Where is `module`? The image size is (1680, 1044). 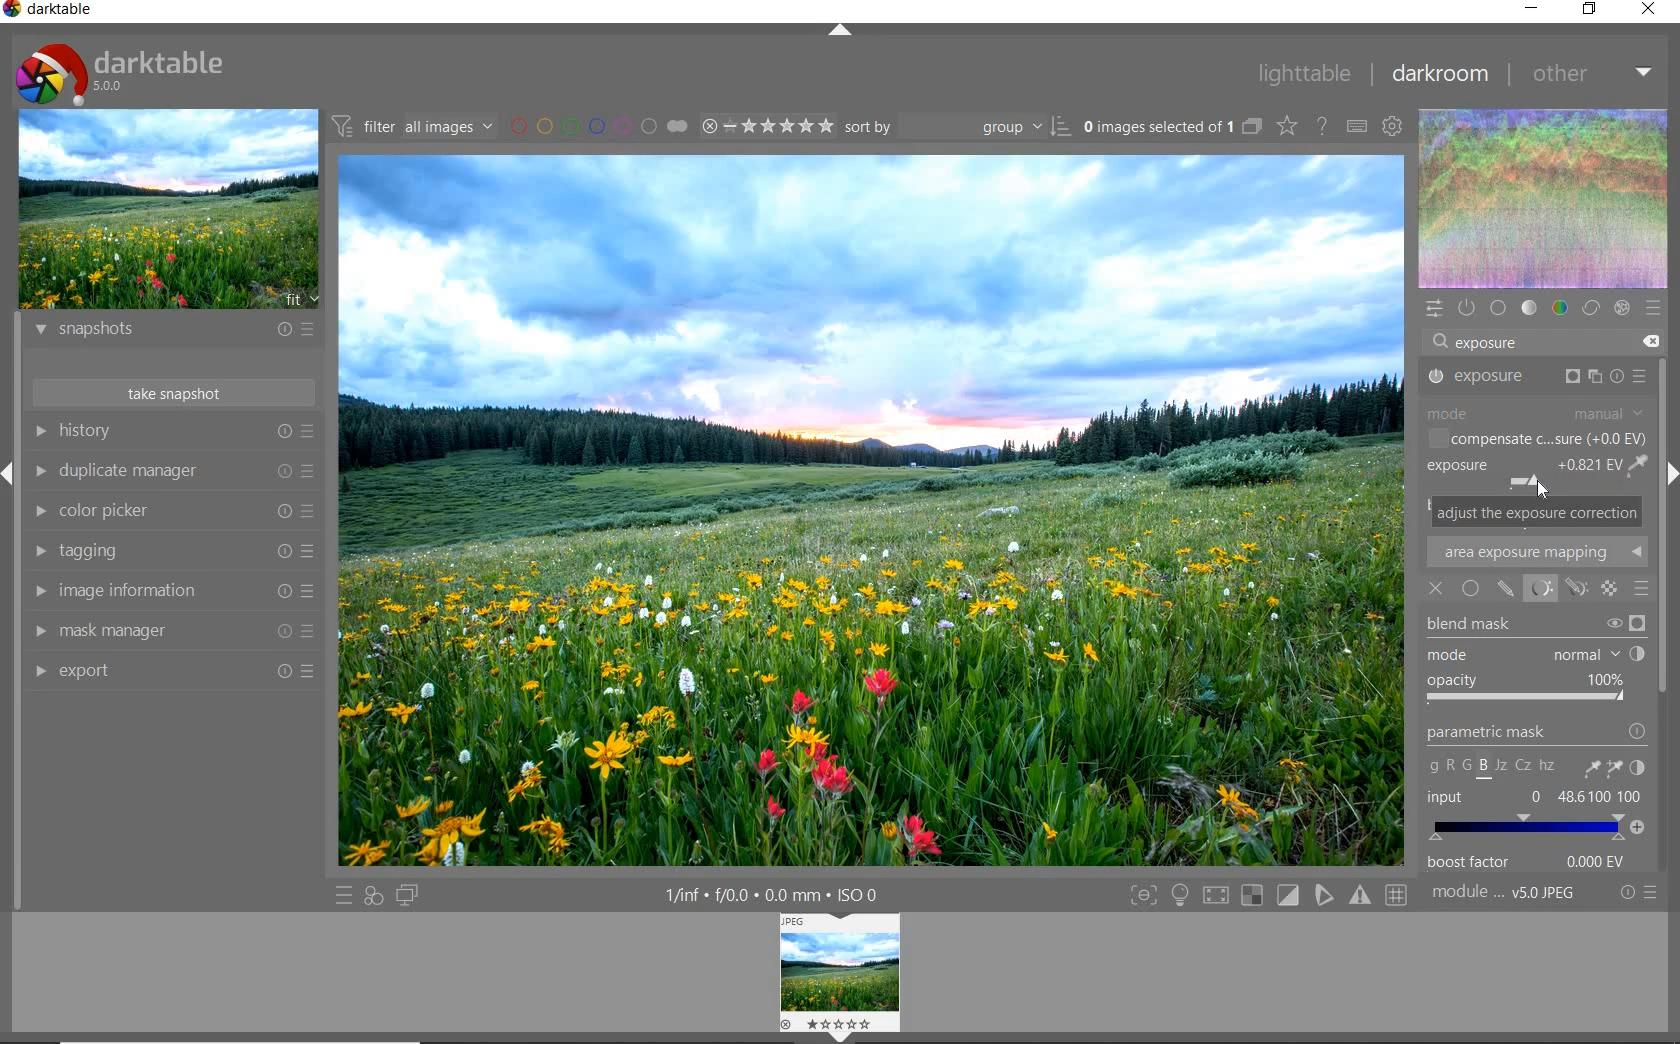
module is located at coordinates (1505, 893).